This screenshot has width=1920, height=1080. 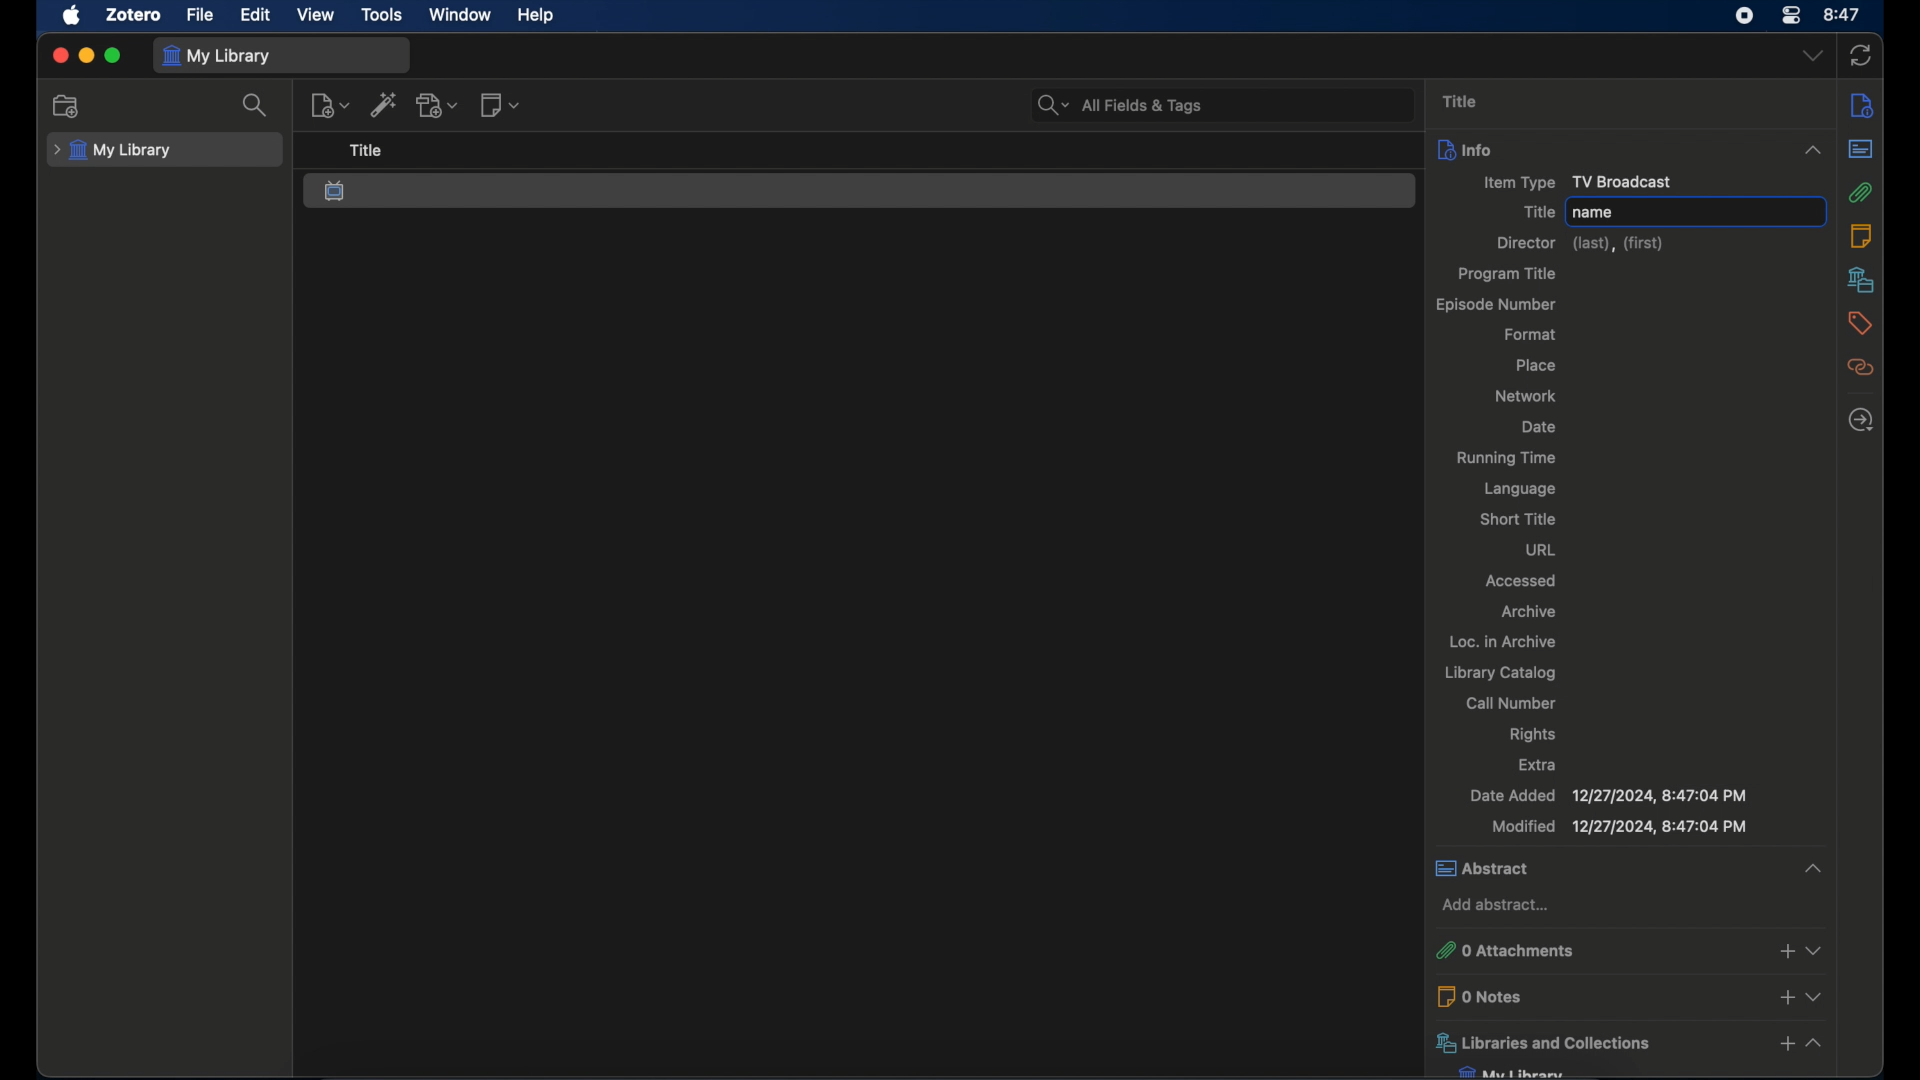 I want to click on program title, so click(x=1510, y=274).